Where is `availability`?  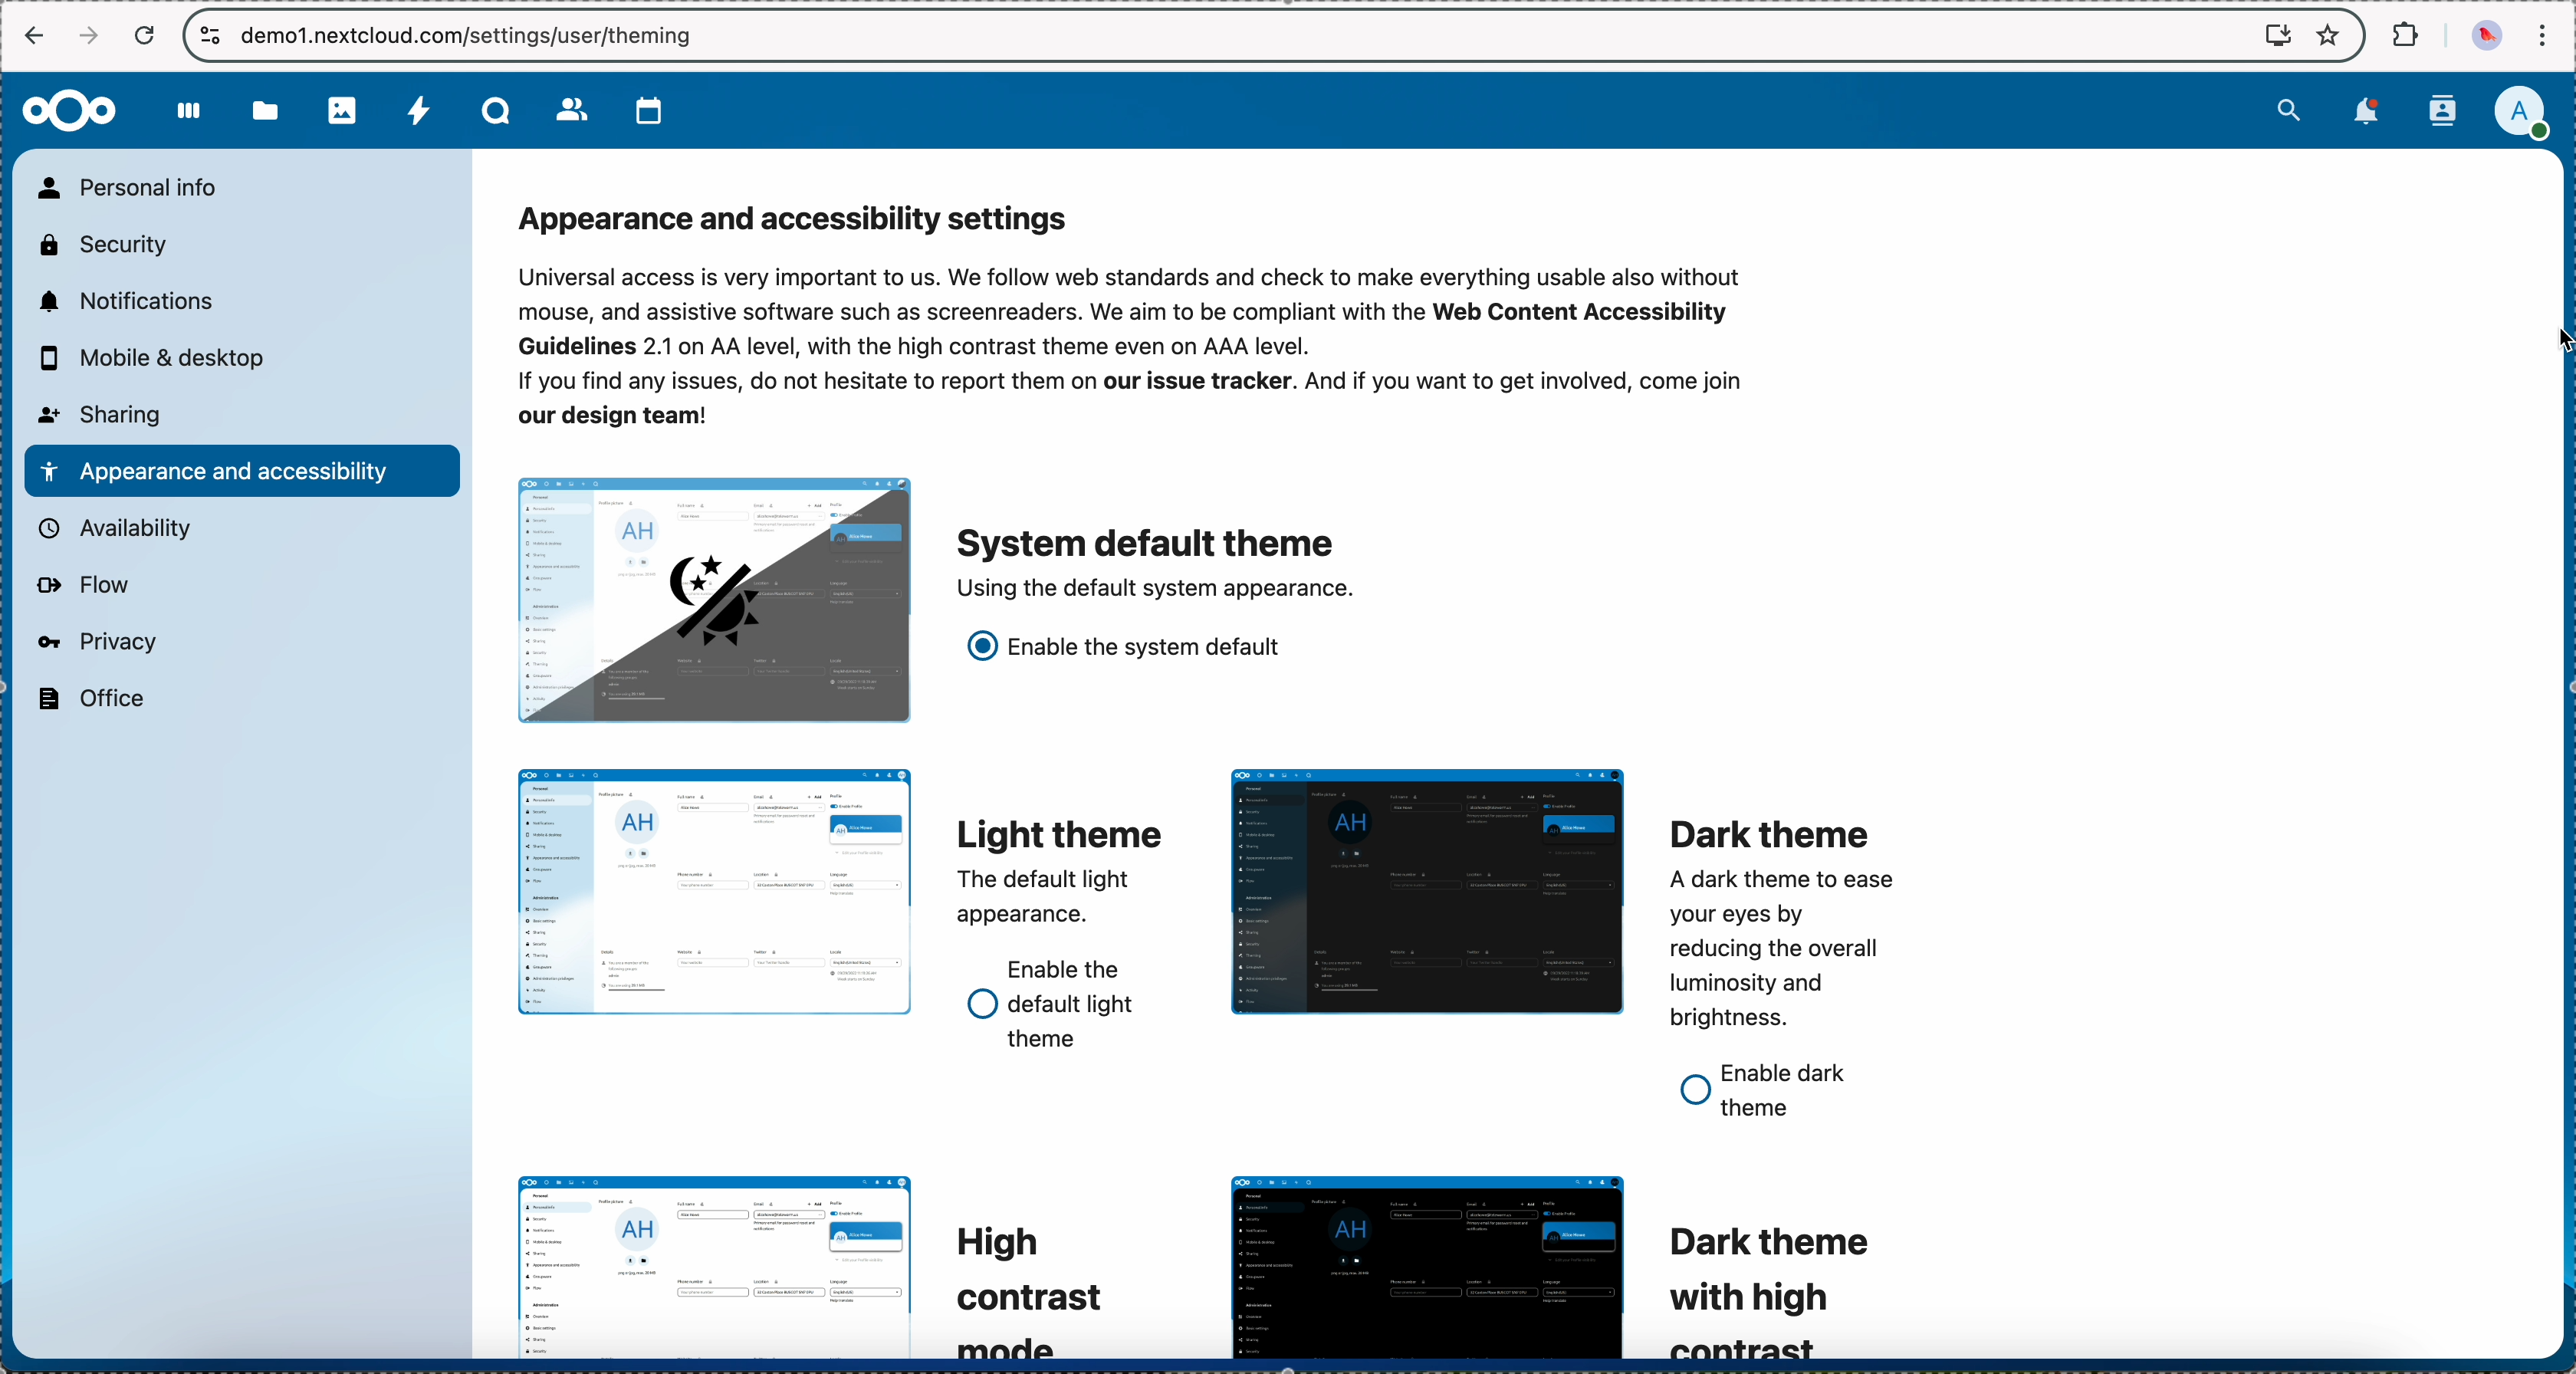 availability is located at coordinates (119, 527).